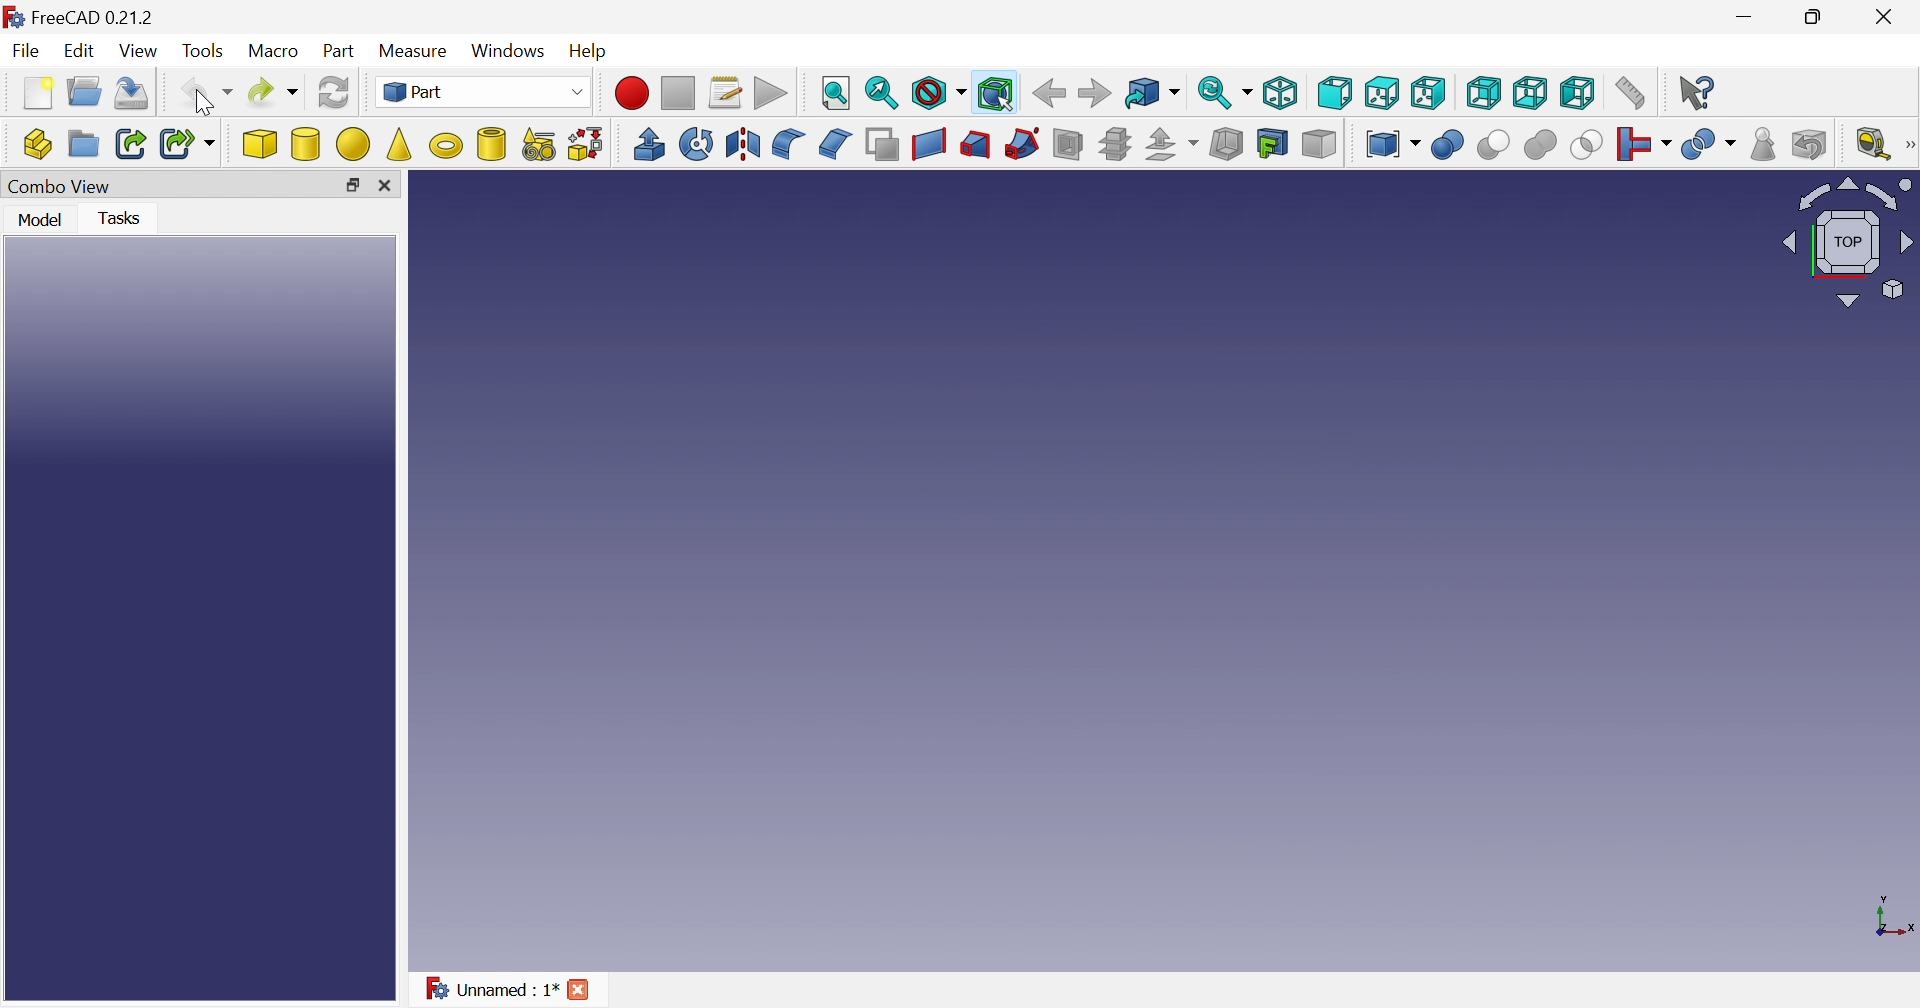  Describe the element at coordinates (938, 93) in the screenshot. I see `Draw style` at that location.